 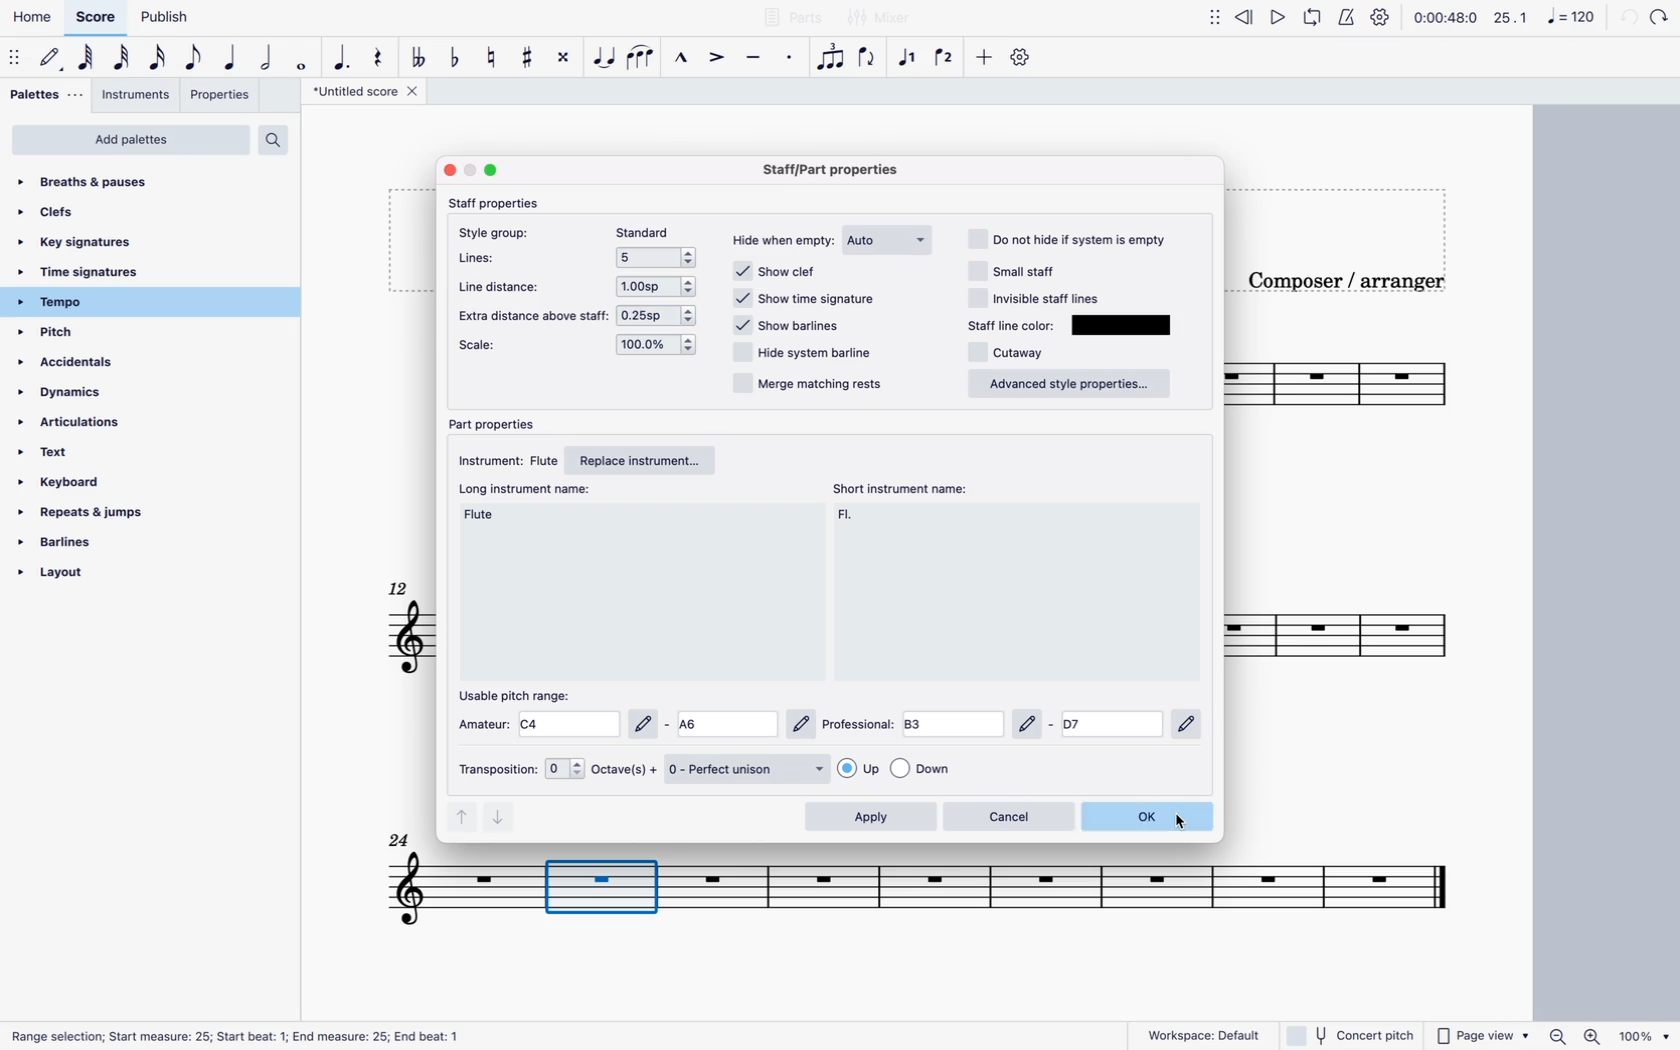 I want to click on cutaway, so click(x=1015, y=353).